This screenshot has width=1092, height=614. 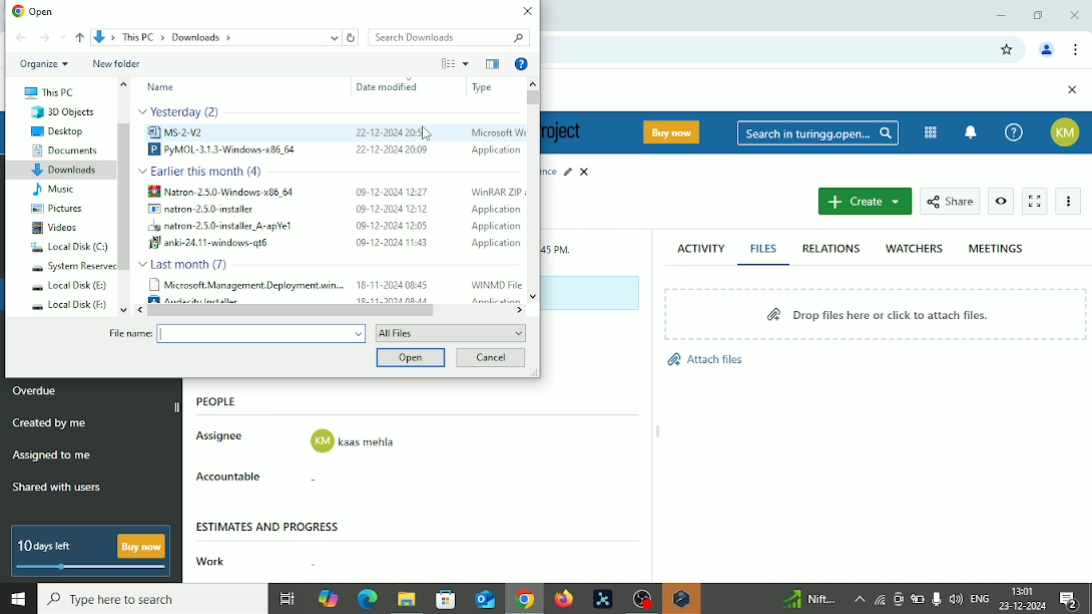 I want to click on Copilot, so click(x=330, y=597).